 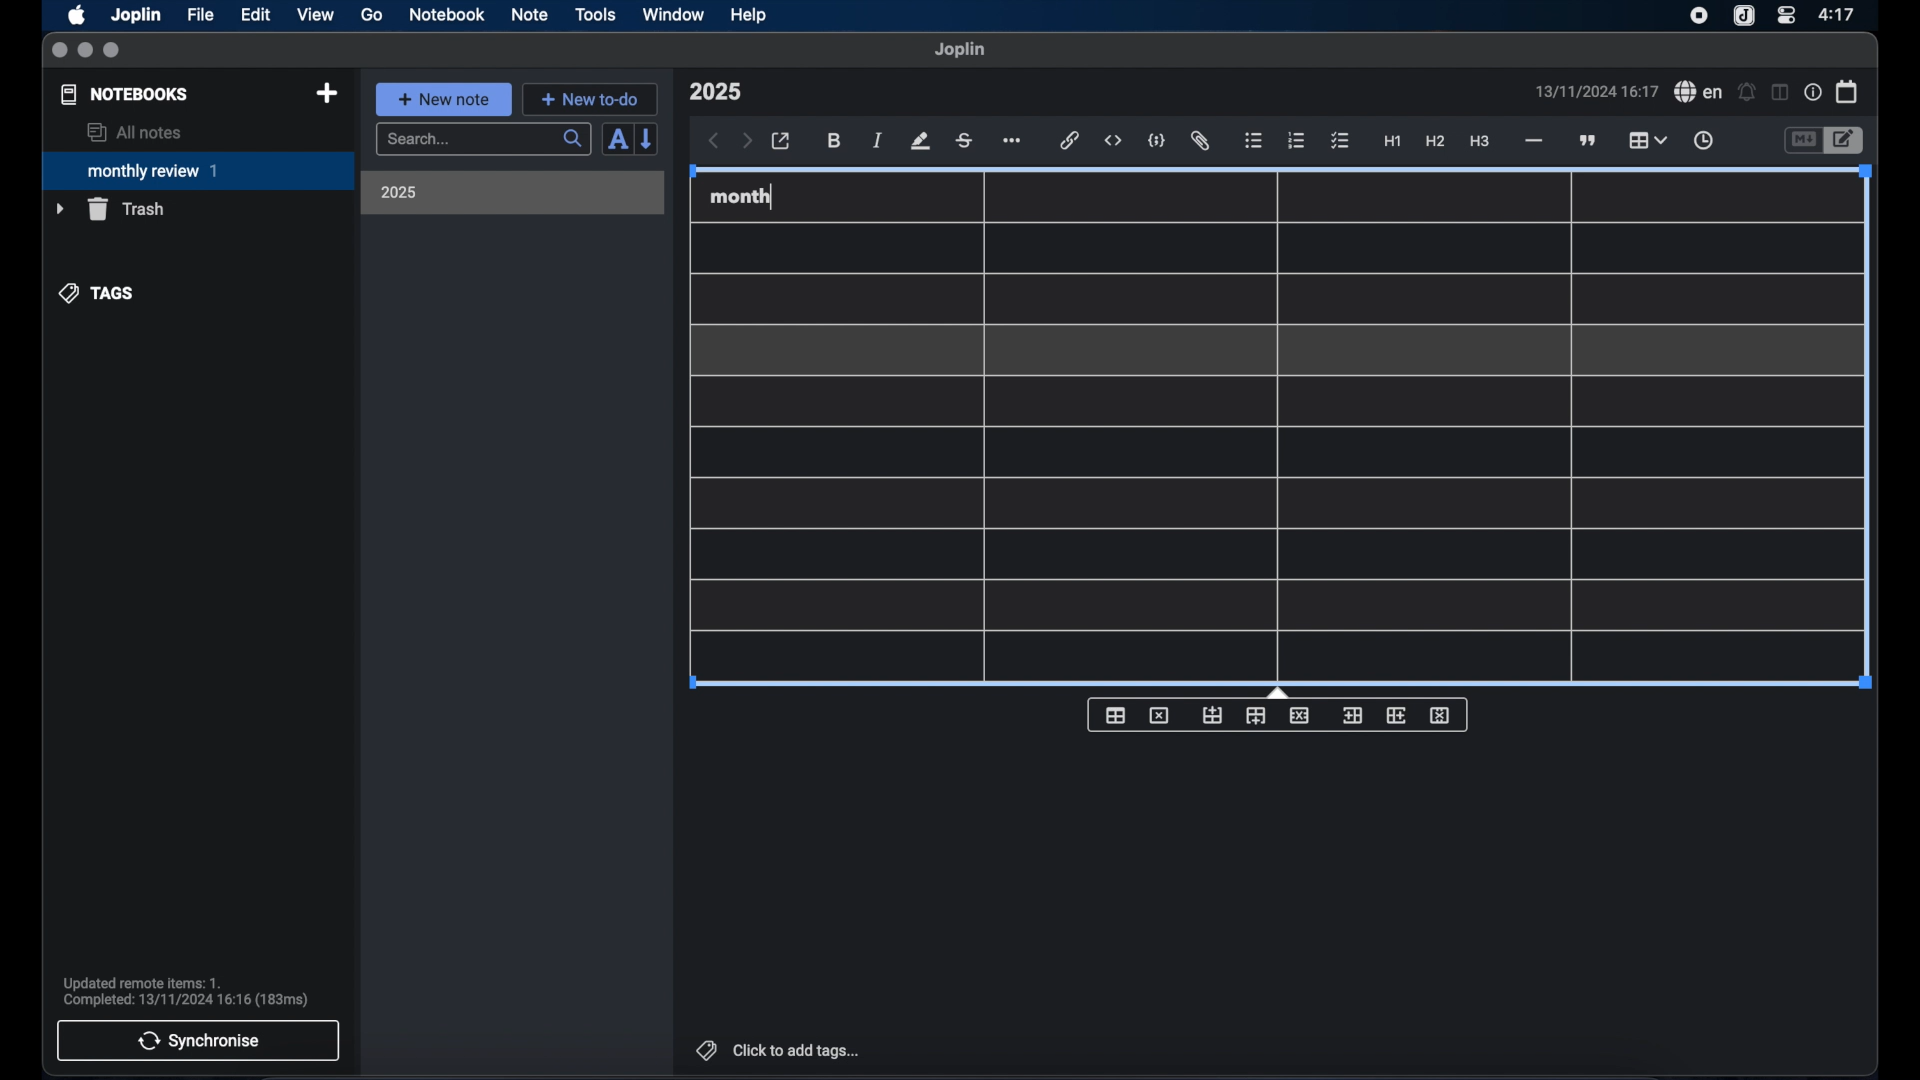 I want to click on month, so click(x=741, y=196).